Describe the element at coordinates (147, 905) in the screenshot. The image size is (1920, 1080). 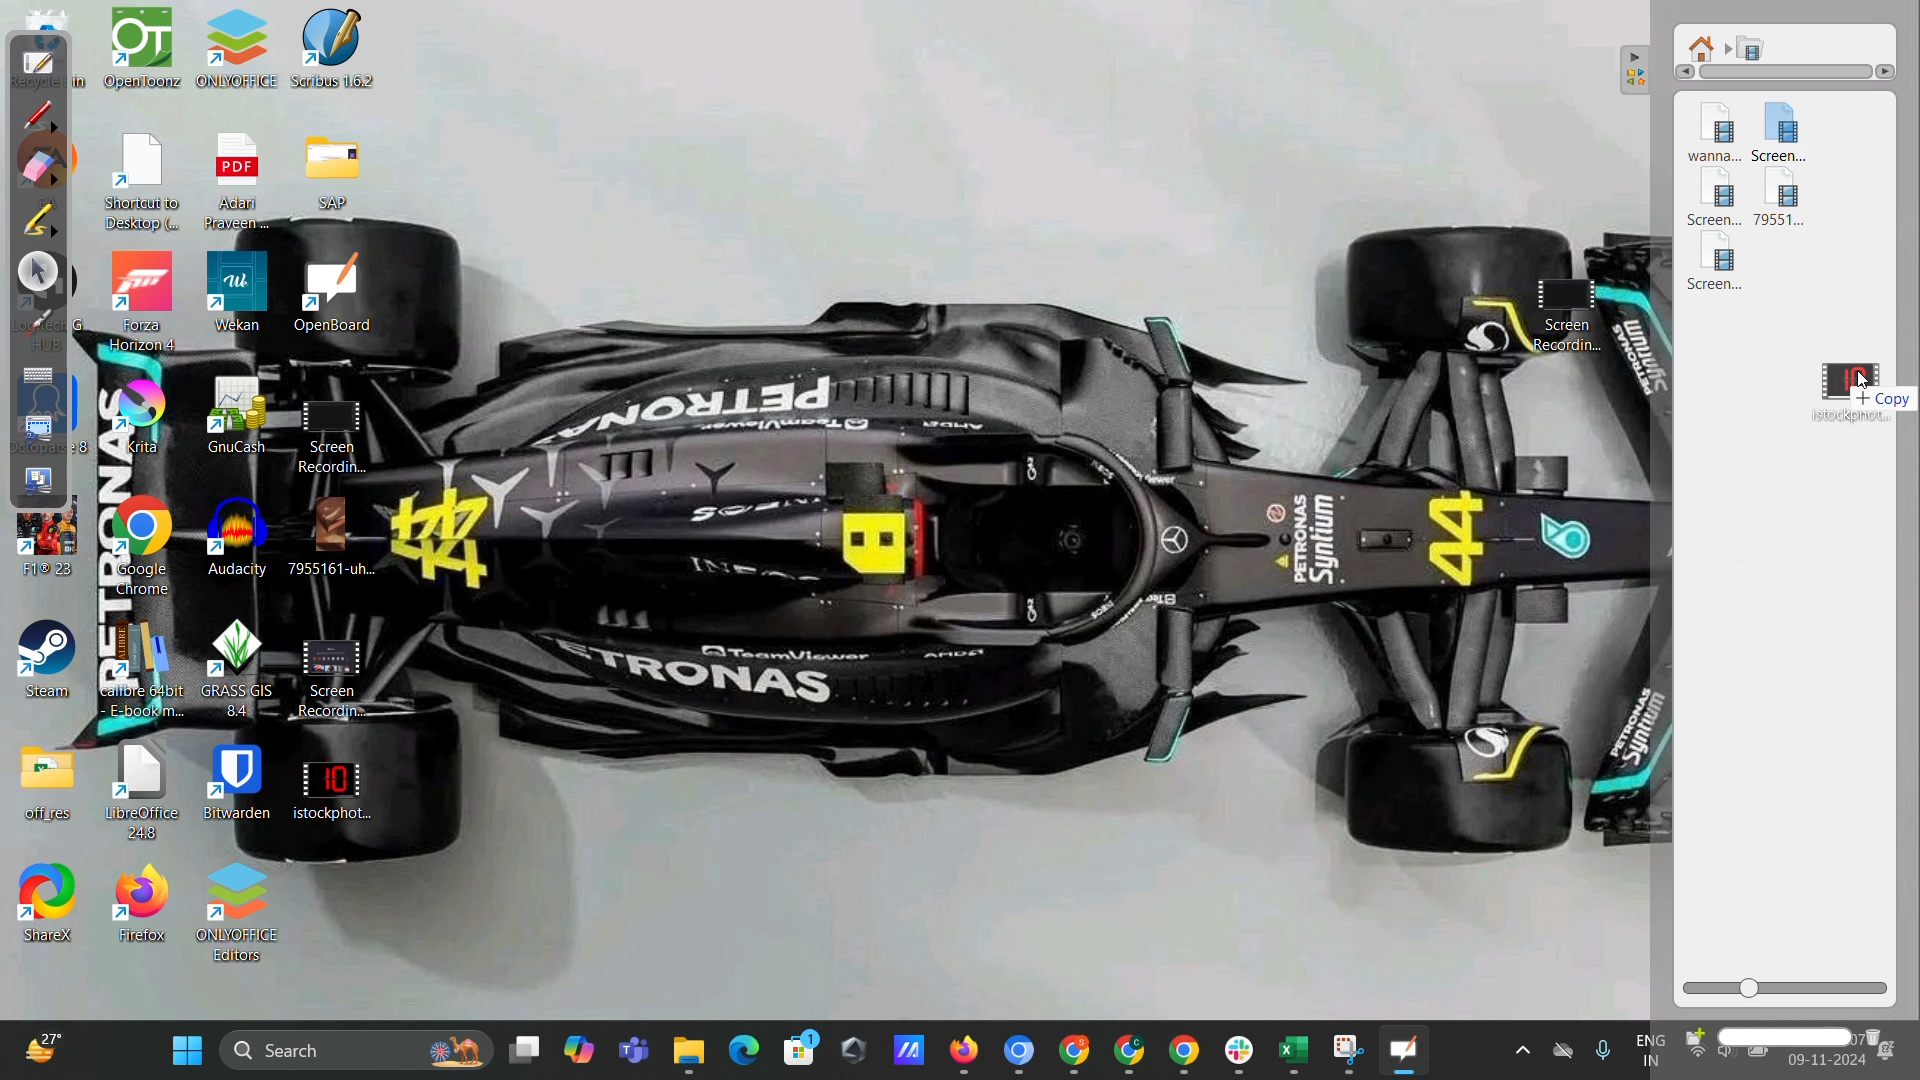
I see `Firefox` at that location.